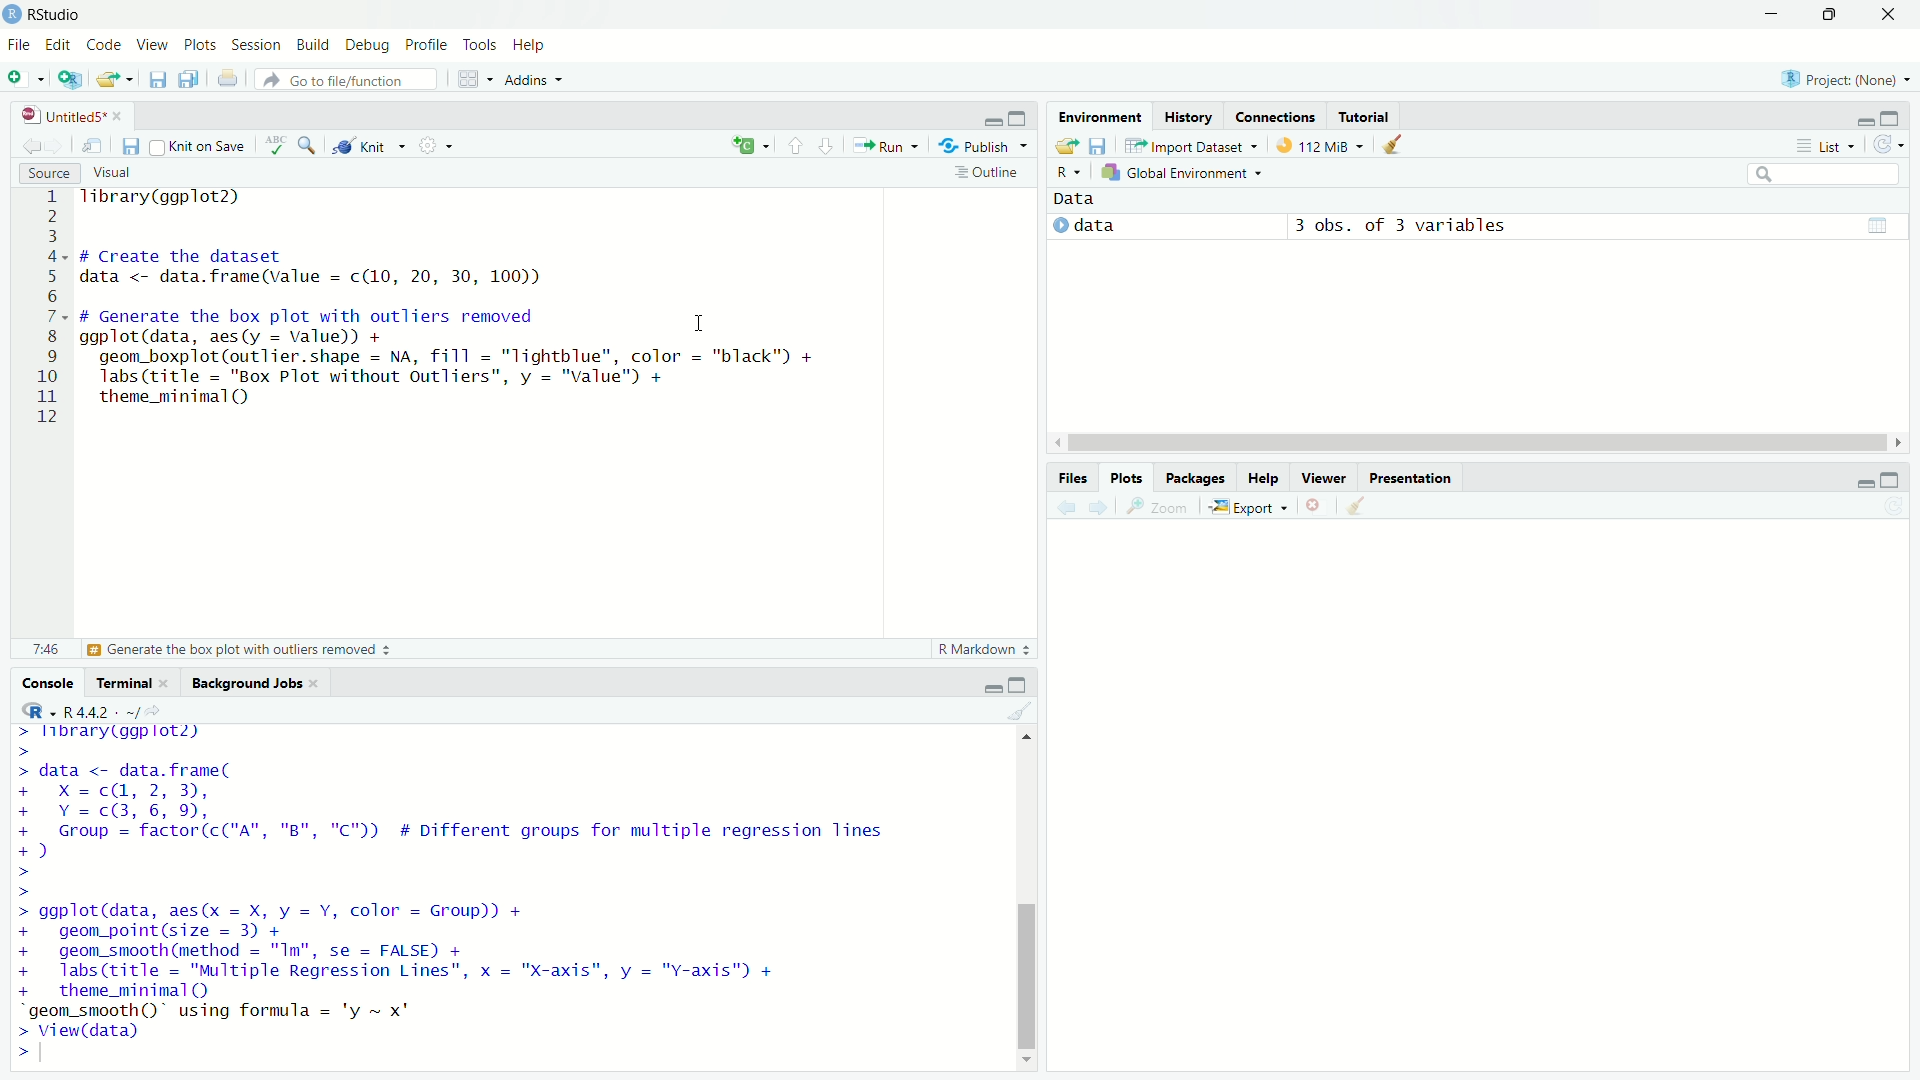 The width and height of the screenshot is (1920, 1080). Describe the element at coordinates (1107, 511) in the screenshot. I see `next` at that location.